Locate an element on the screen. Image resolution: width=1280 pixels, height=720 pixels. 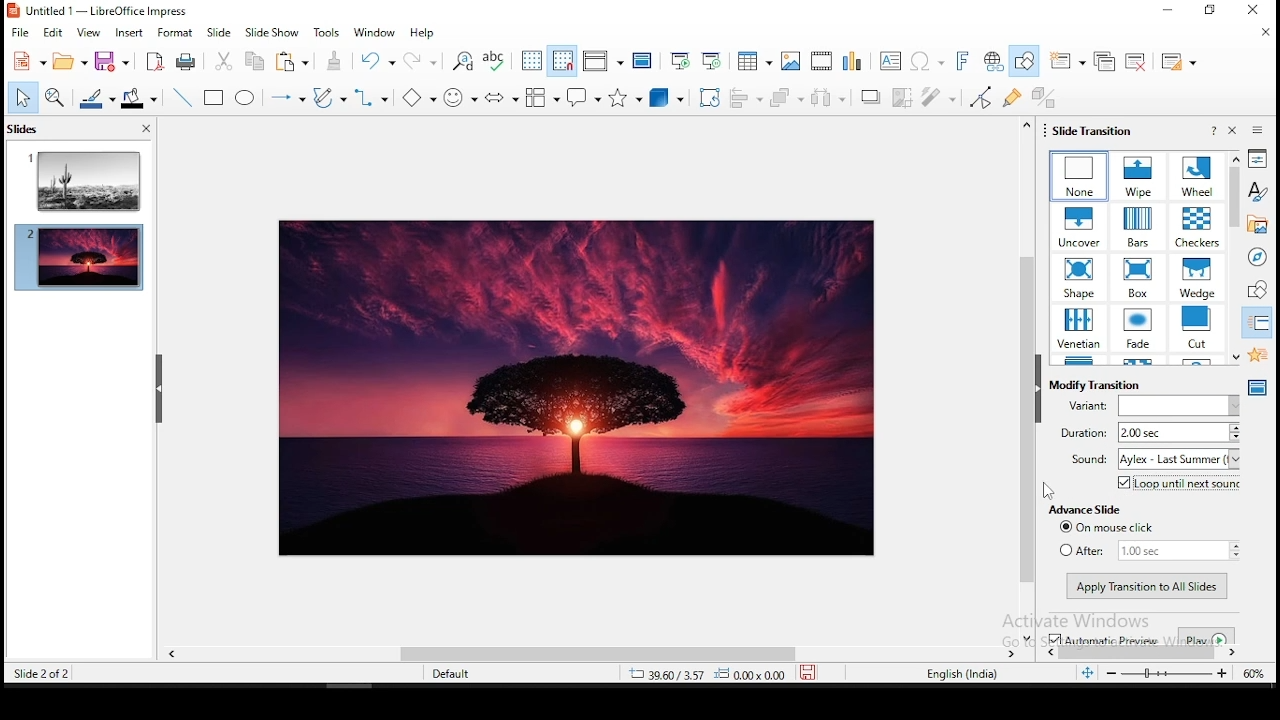
advance slide is located at coordinates (1085, 509).